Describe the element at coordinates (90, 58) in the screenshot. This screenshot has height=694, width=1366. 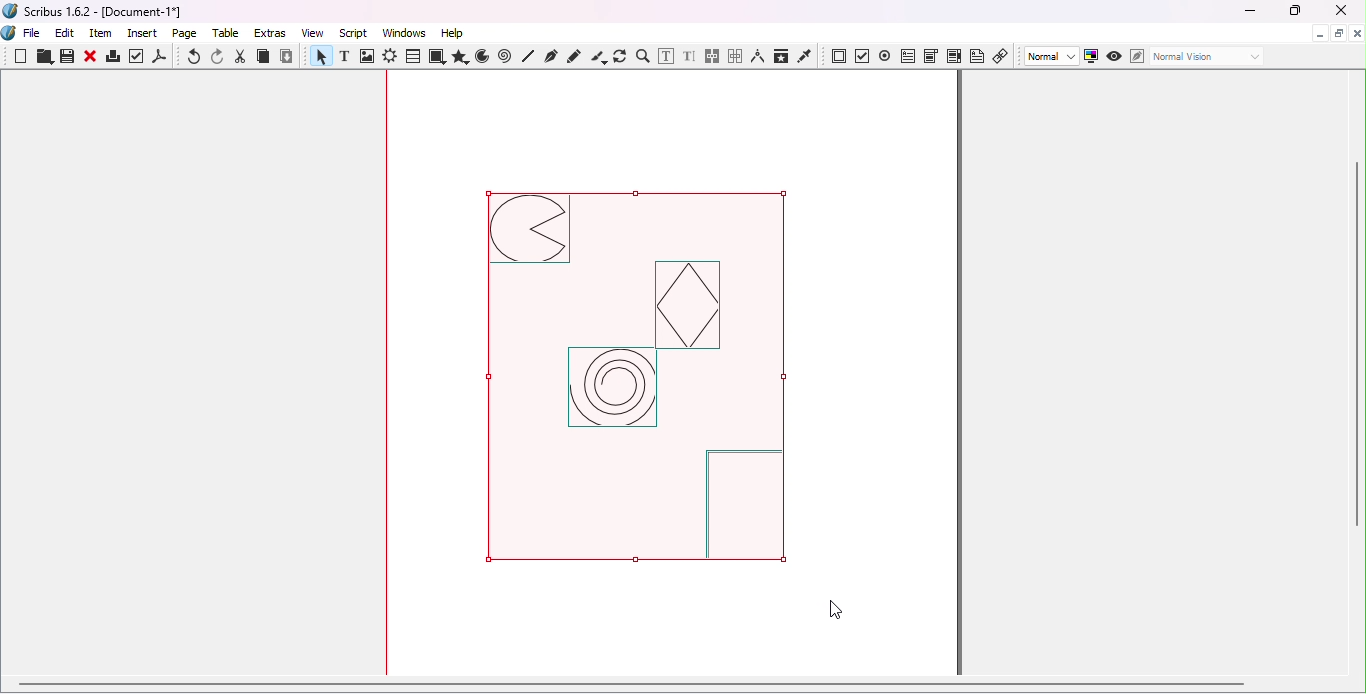
I see `Close` at that location.